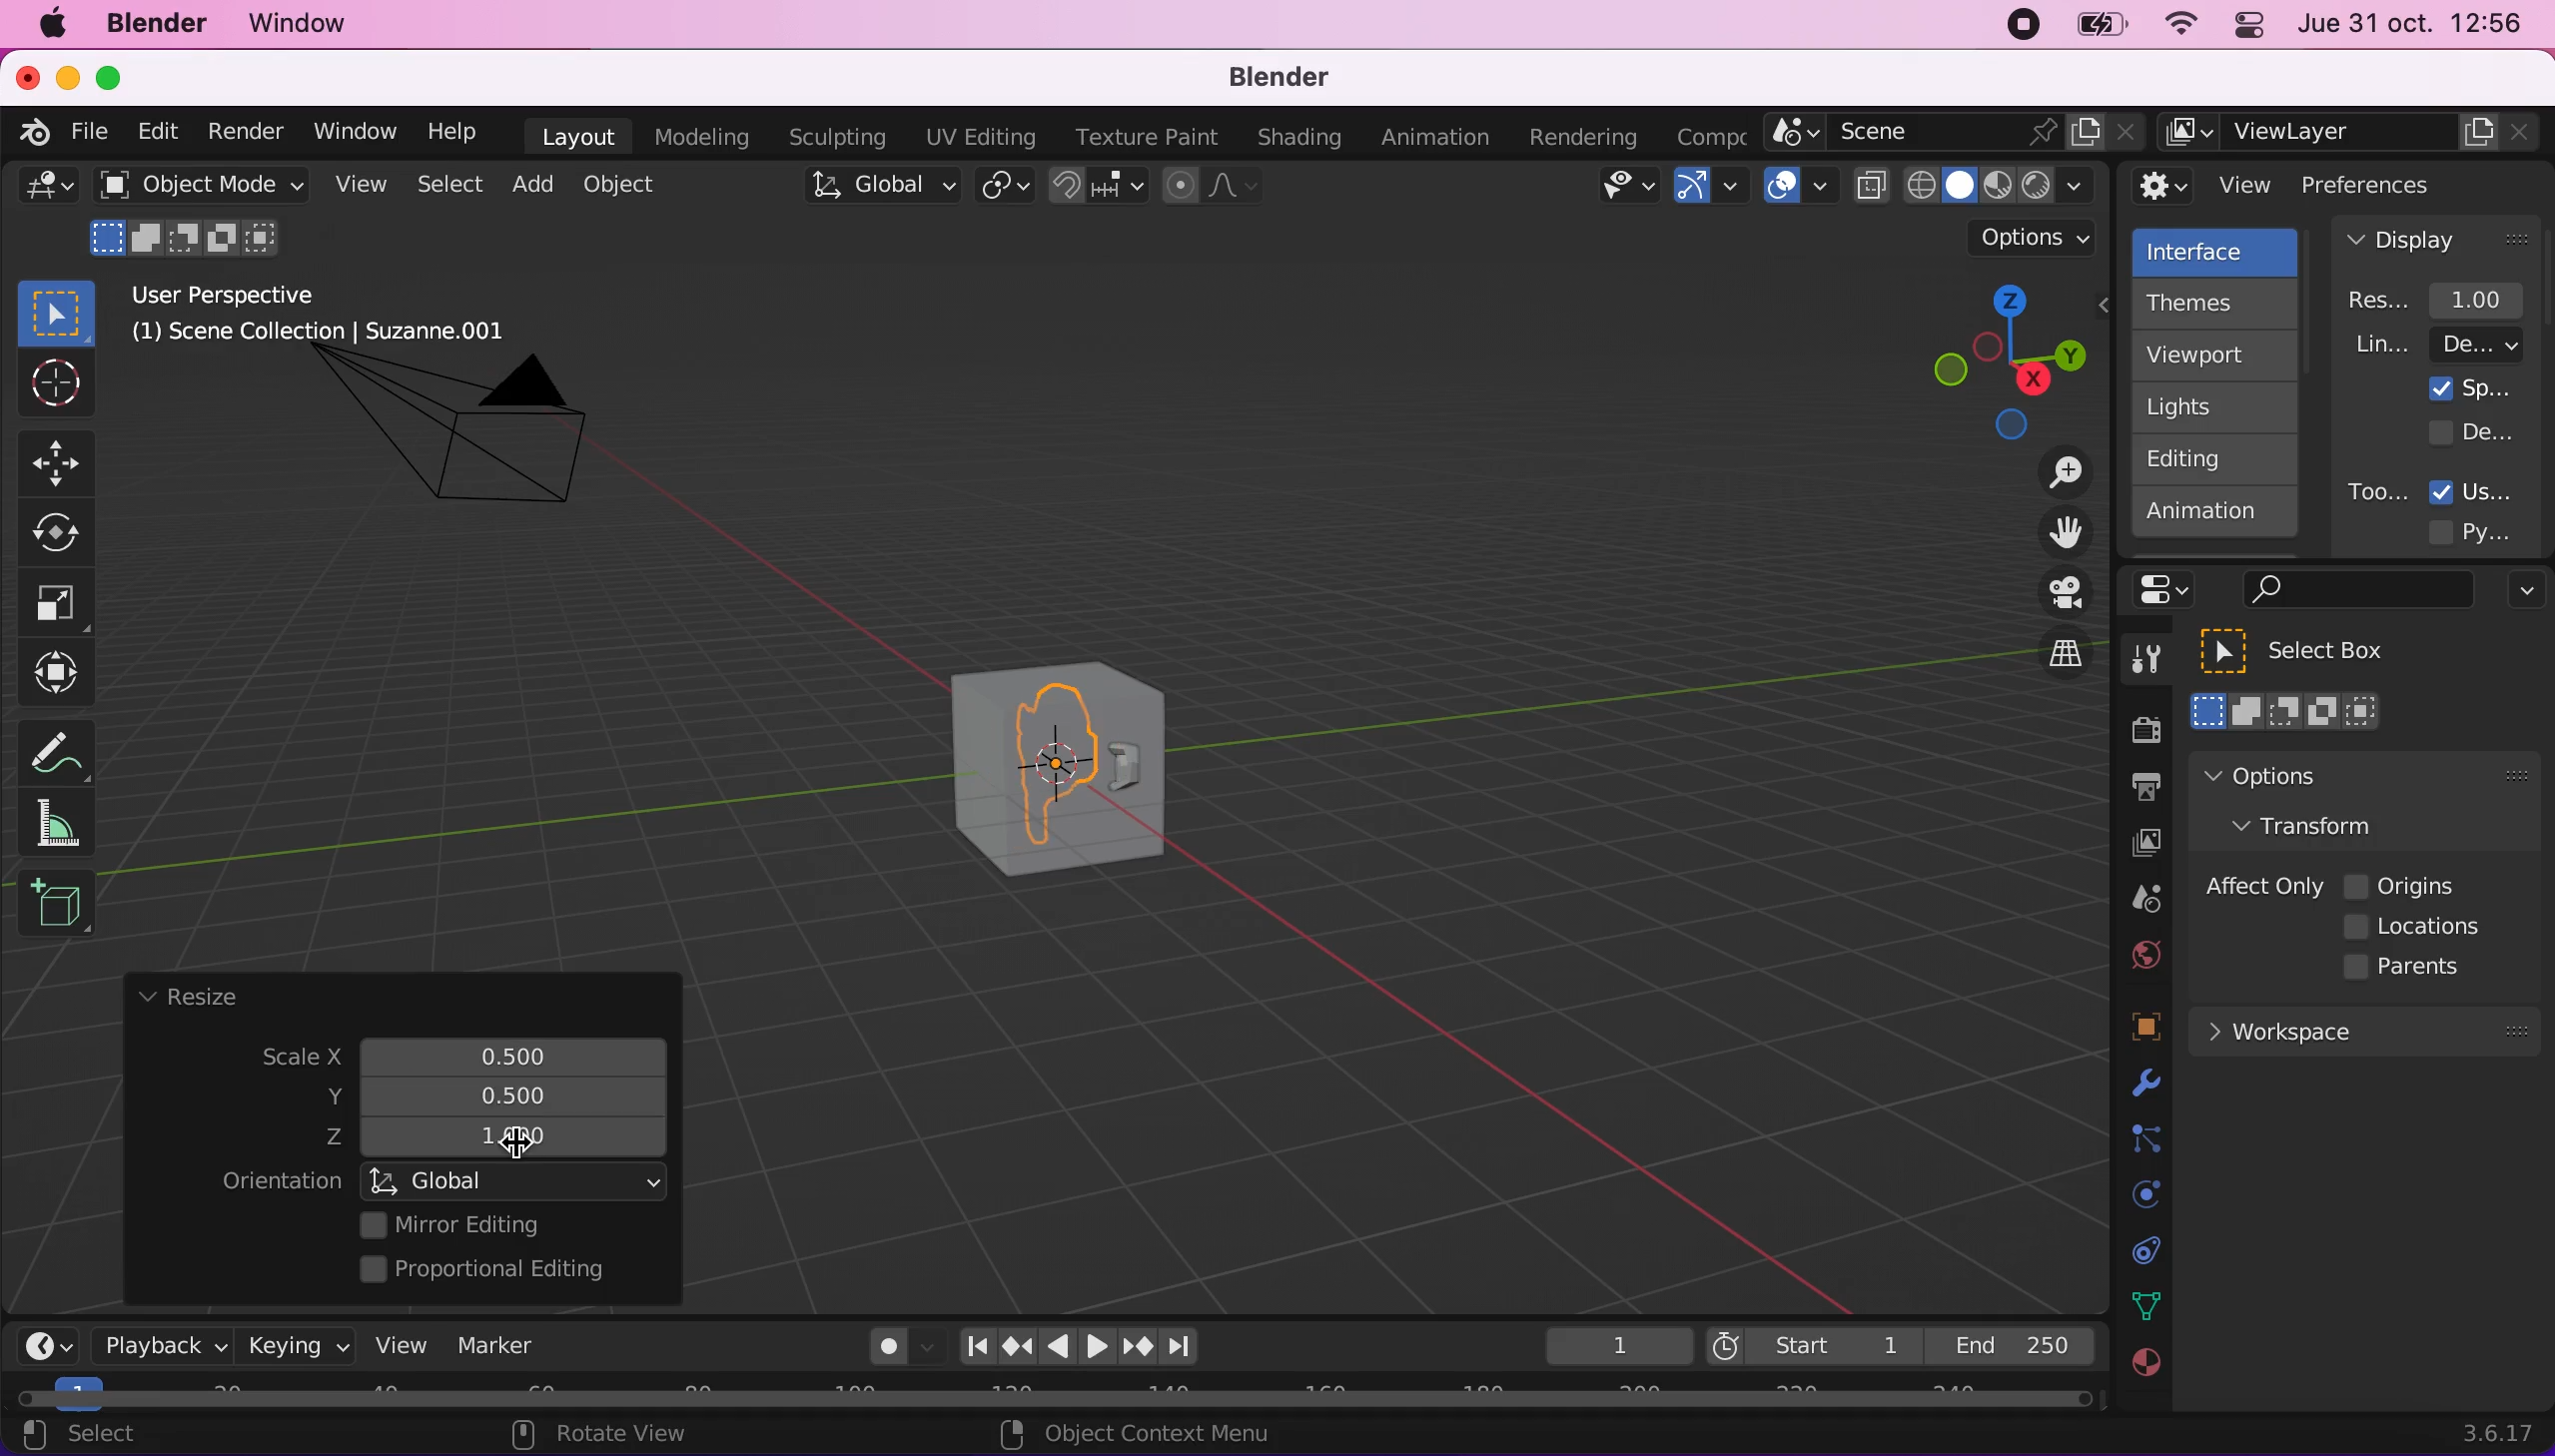 The width and height of the screenshot is (2555, 1456). What do you see at coordinates (2218, 249) in the screenshot?
I see `interface` at bounding box center [2218, 249].